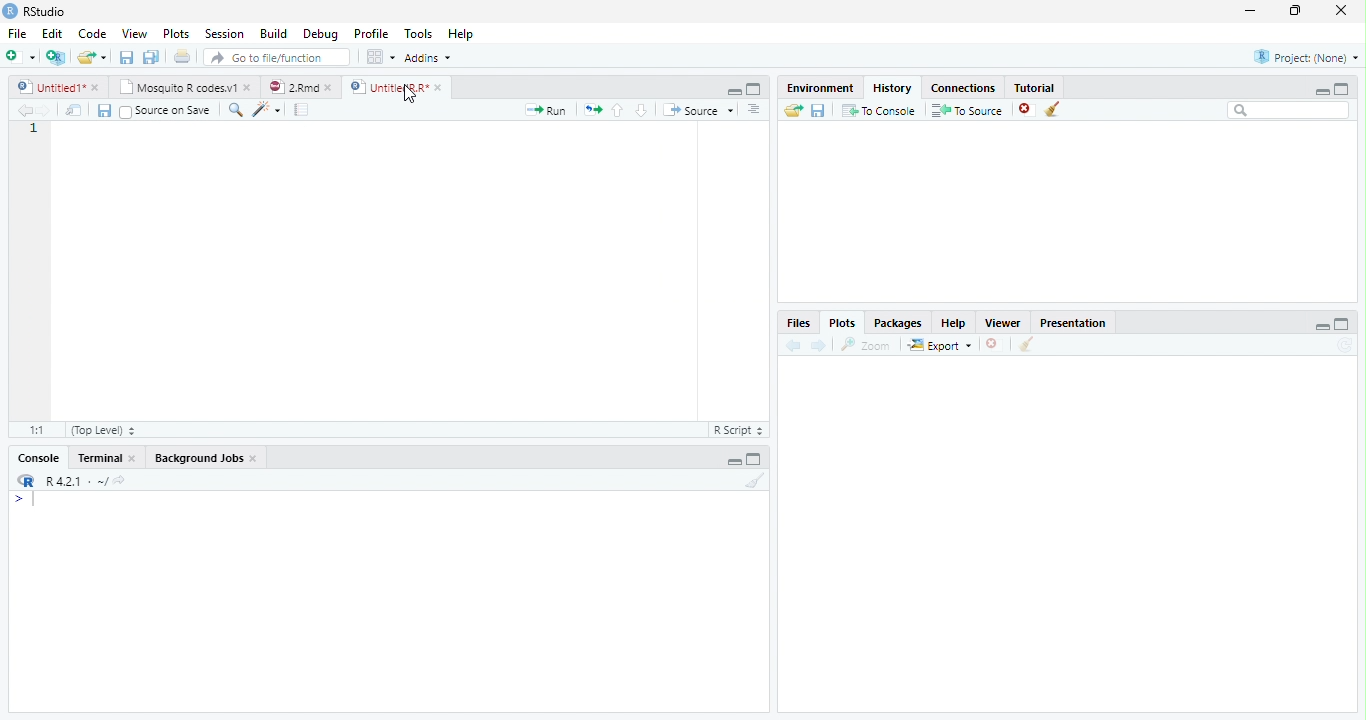 This screenshot has width=1366, height=720. Describe the element at coordinates (426, 57) in the screenshot. I see `Addins` at that location.